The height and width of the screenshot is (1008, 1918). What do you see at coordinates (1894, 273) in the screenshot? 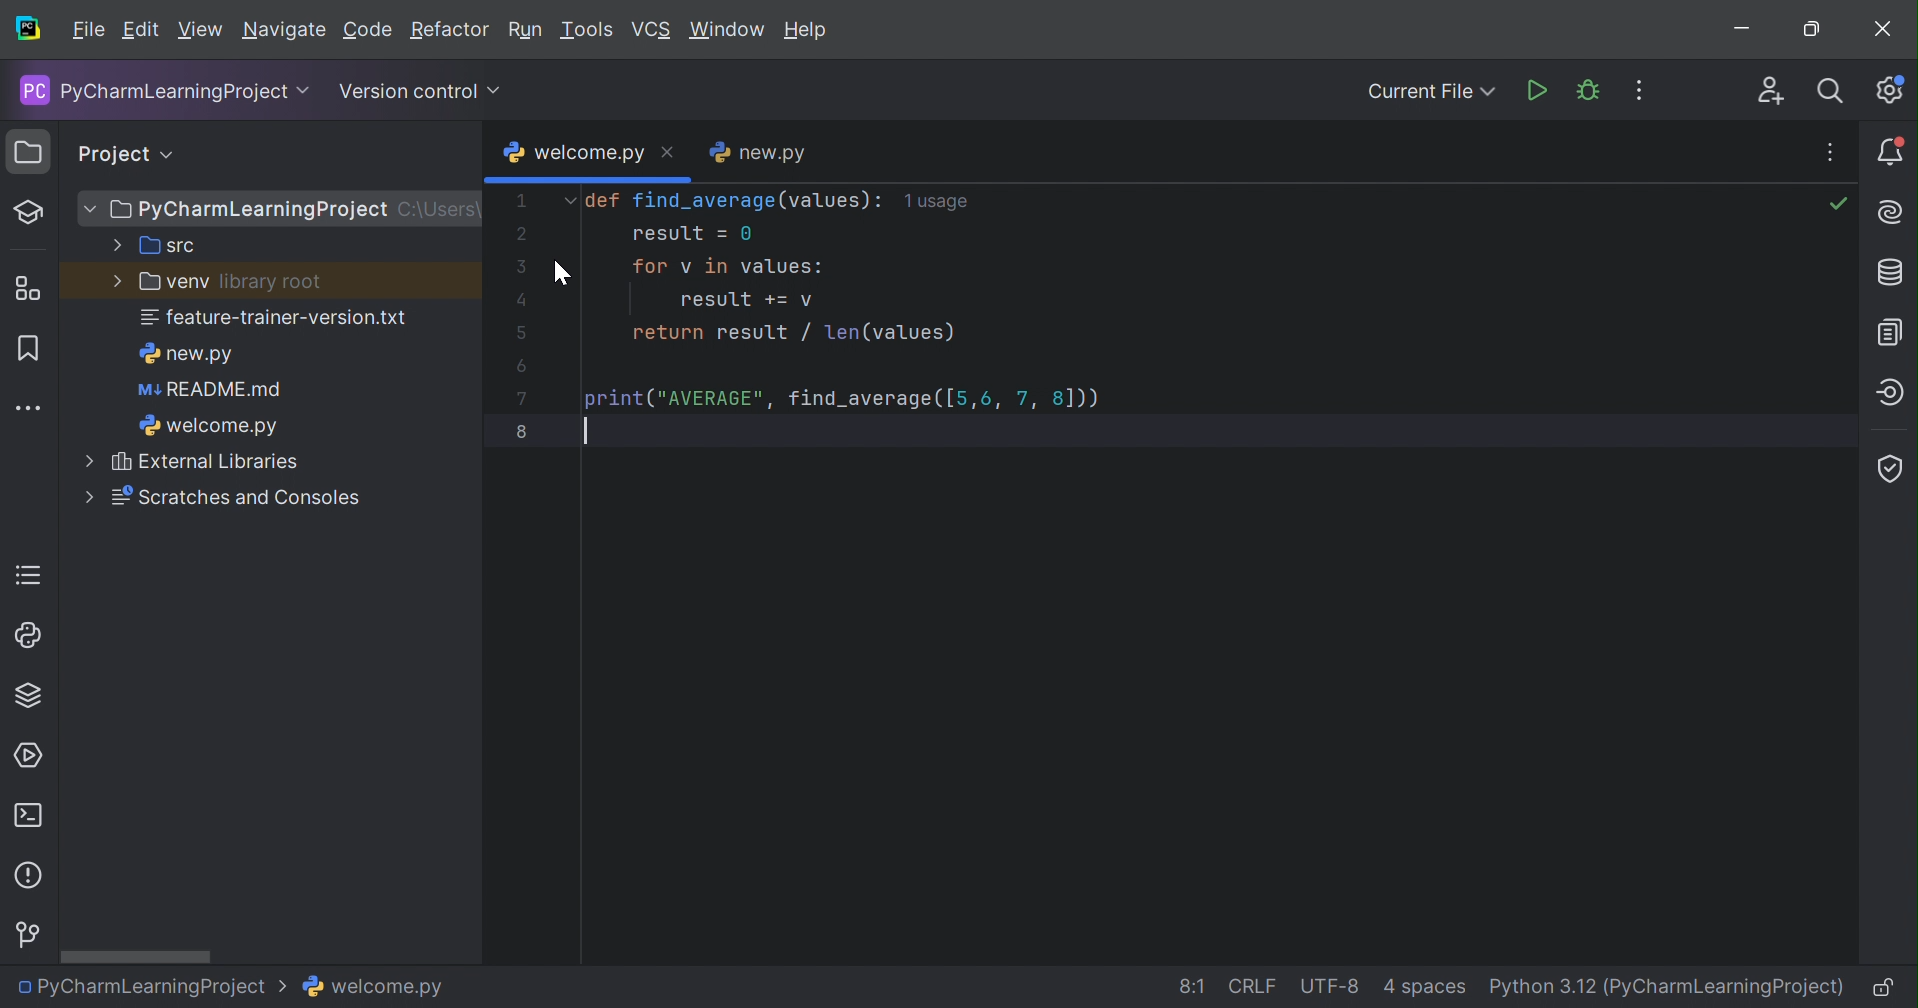
I see `Database` at bounding box center [1894, 273].